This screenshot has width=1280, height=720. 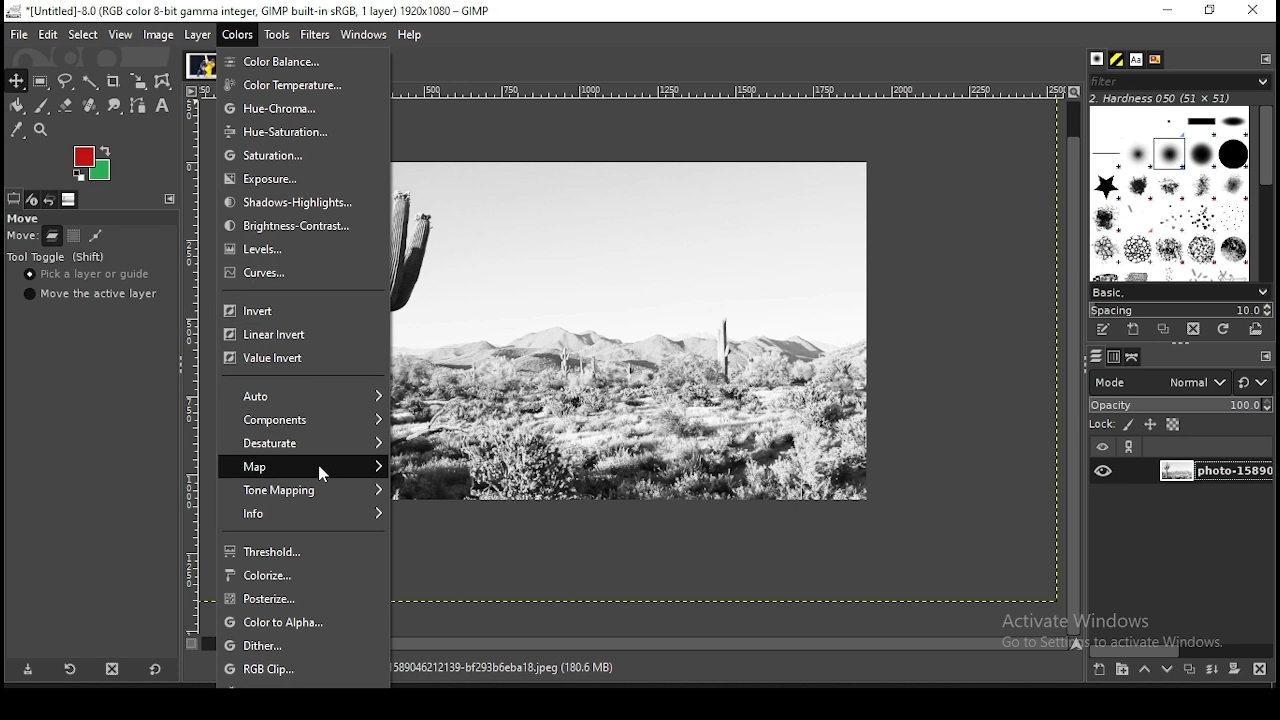 What do you see at coordinates (1252, 383) in the screenshot?
I see `switch to other modes` at bounding box center [1252, 383].